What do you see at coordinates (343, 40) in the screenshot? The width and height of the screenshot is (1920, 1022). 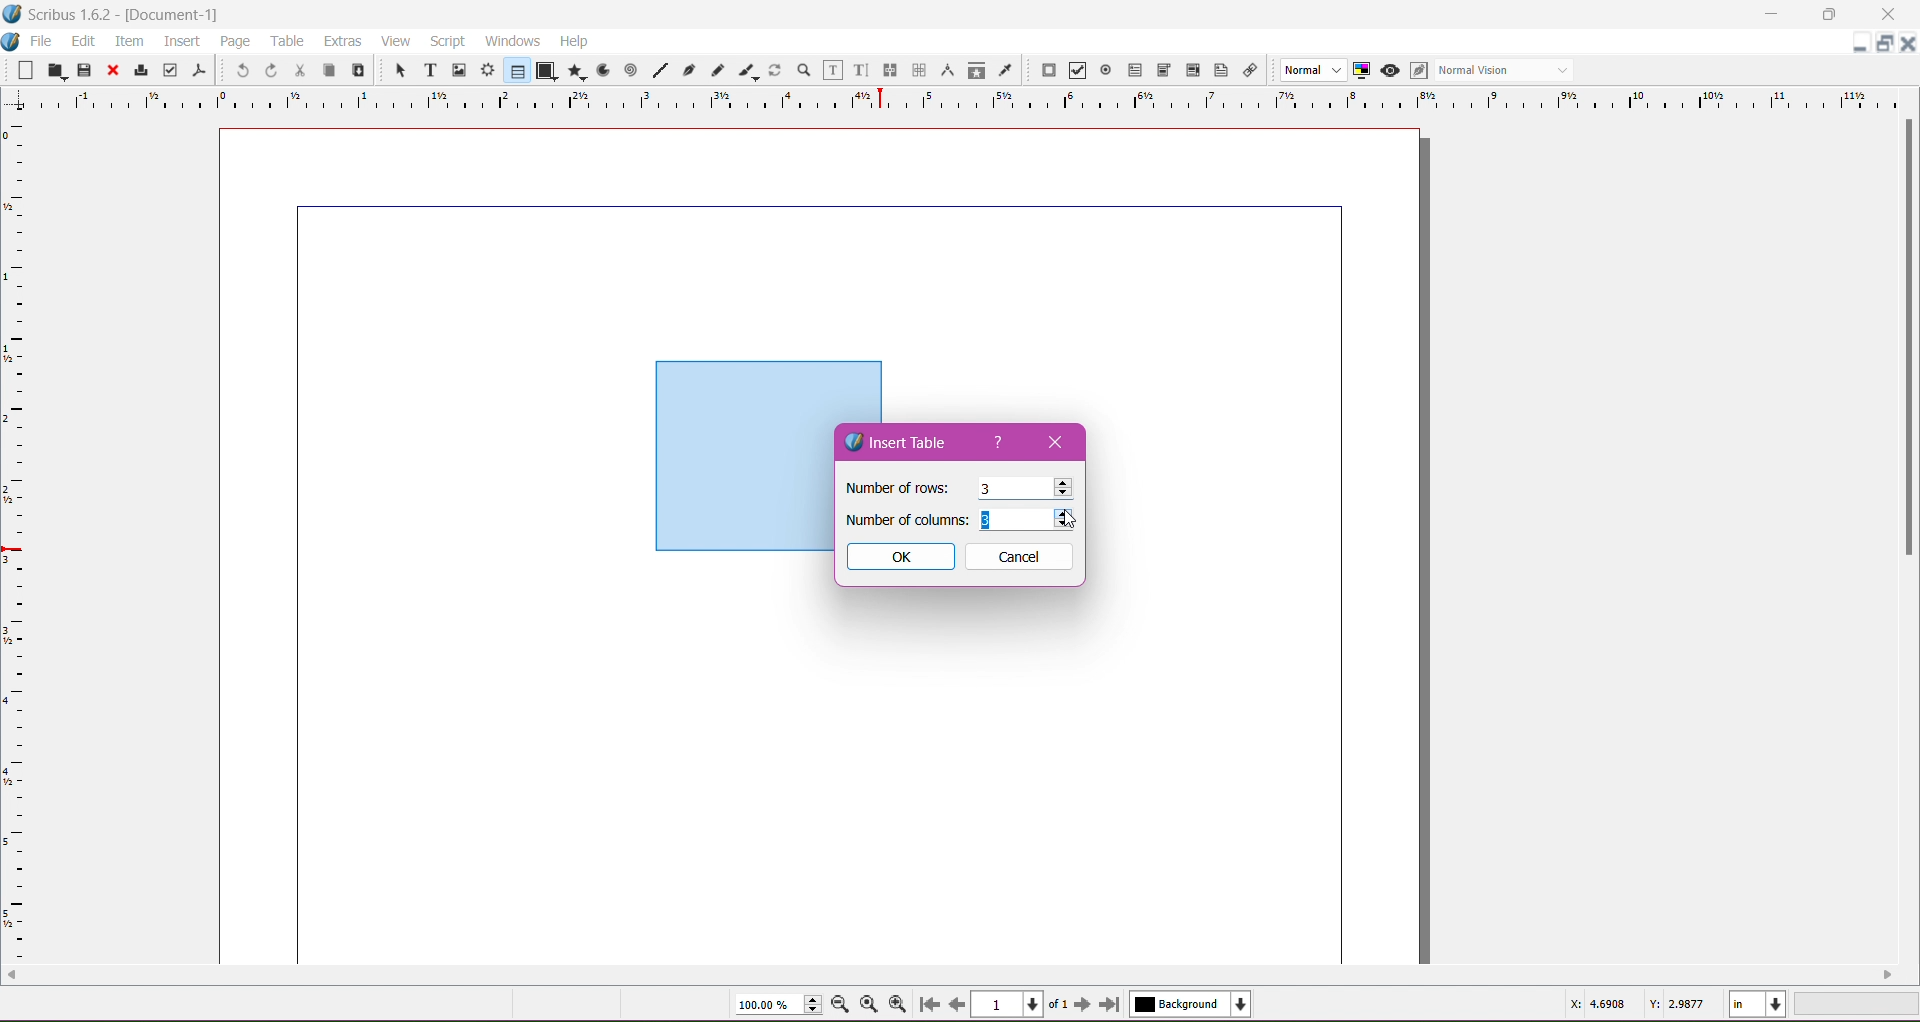 I see `Extras` at bounding box center [343, 40].